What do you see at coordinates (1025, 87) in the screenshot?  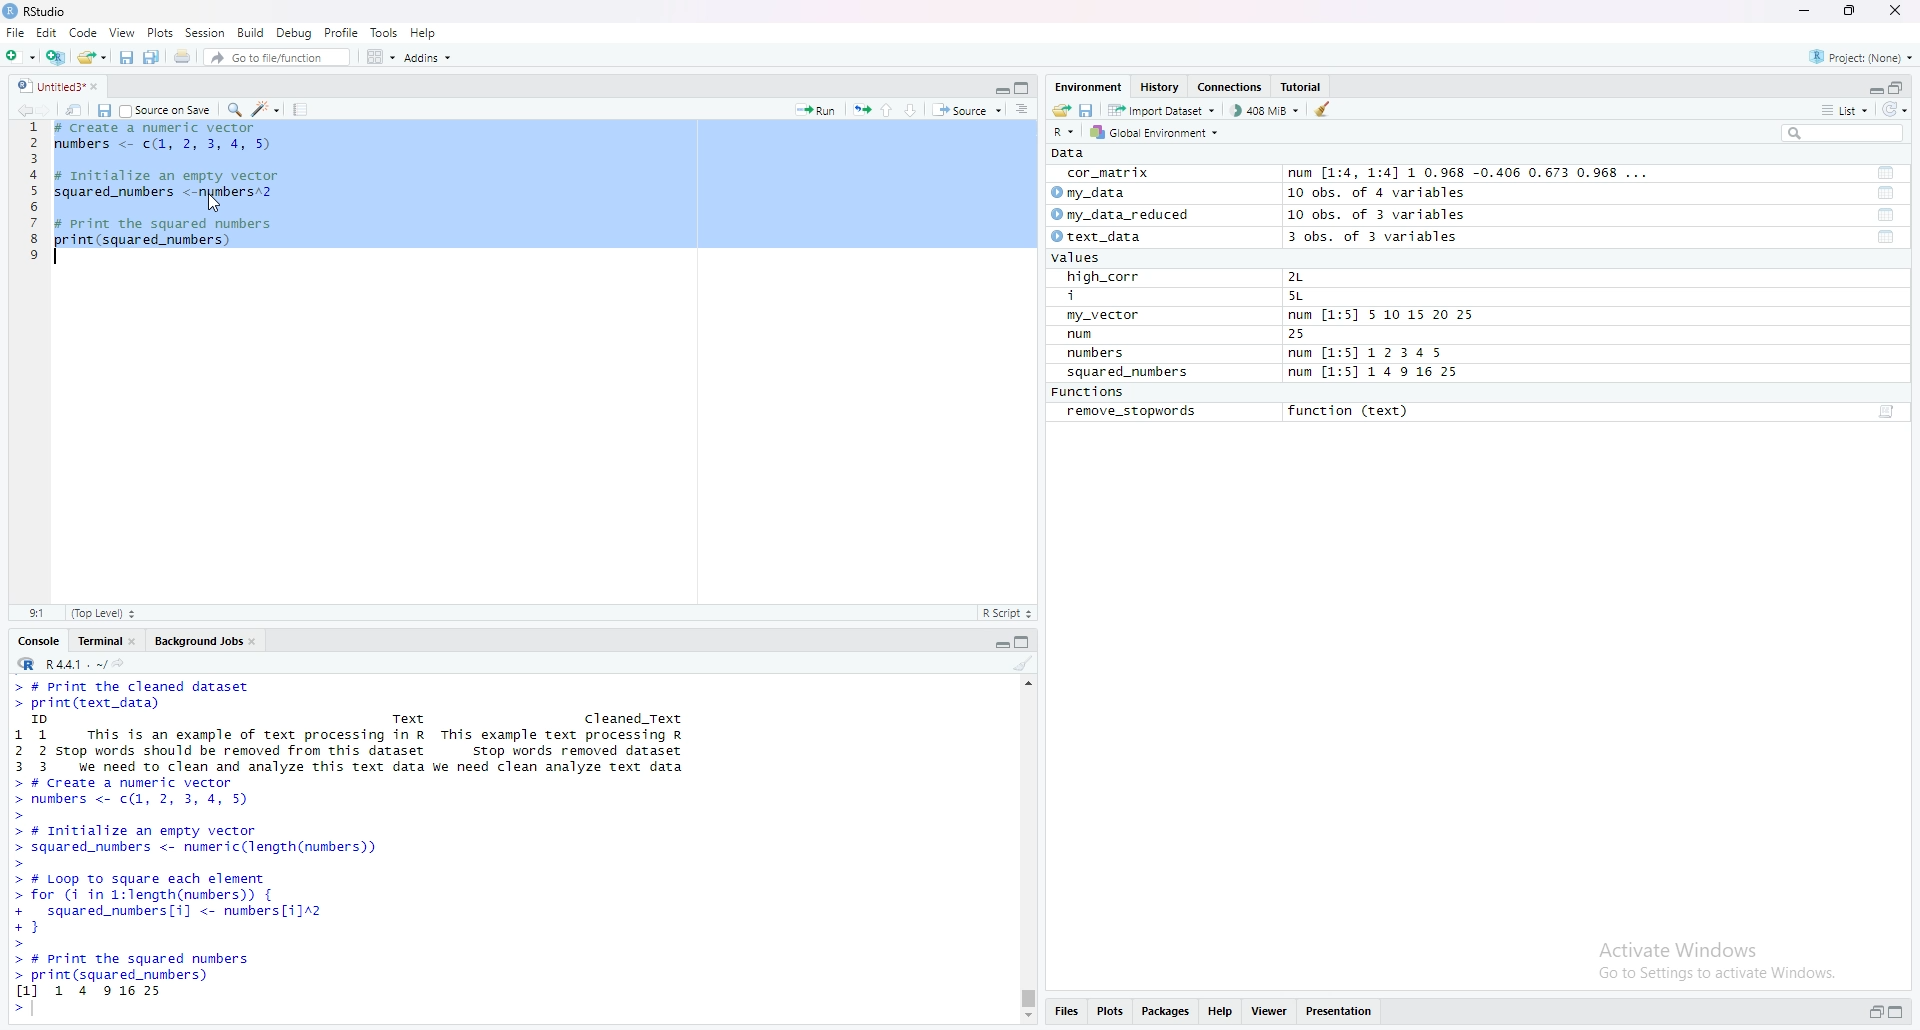 I see `maximize` at bounding box center [1025, 87].